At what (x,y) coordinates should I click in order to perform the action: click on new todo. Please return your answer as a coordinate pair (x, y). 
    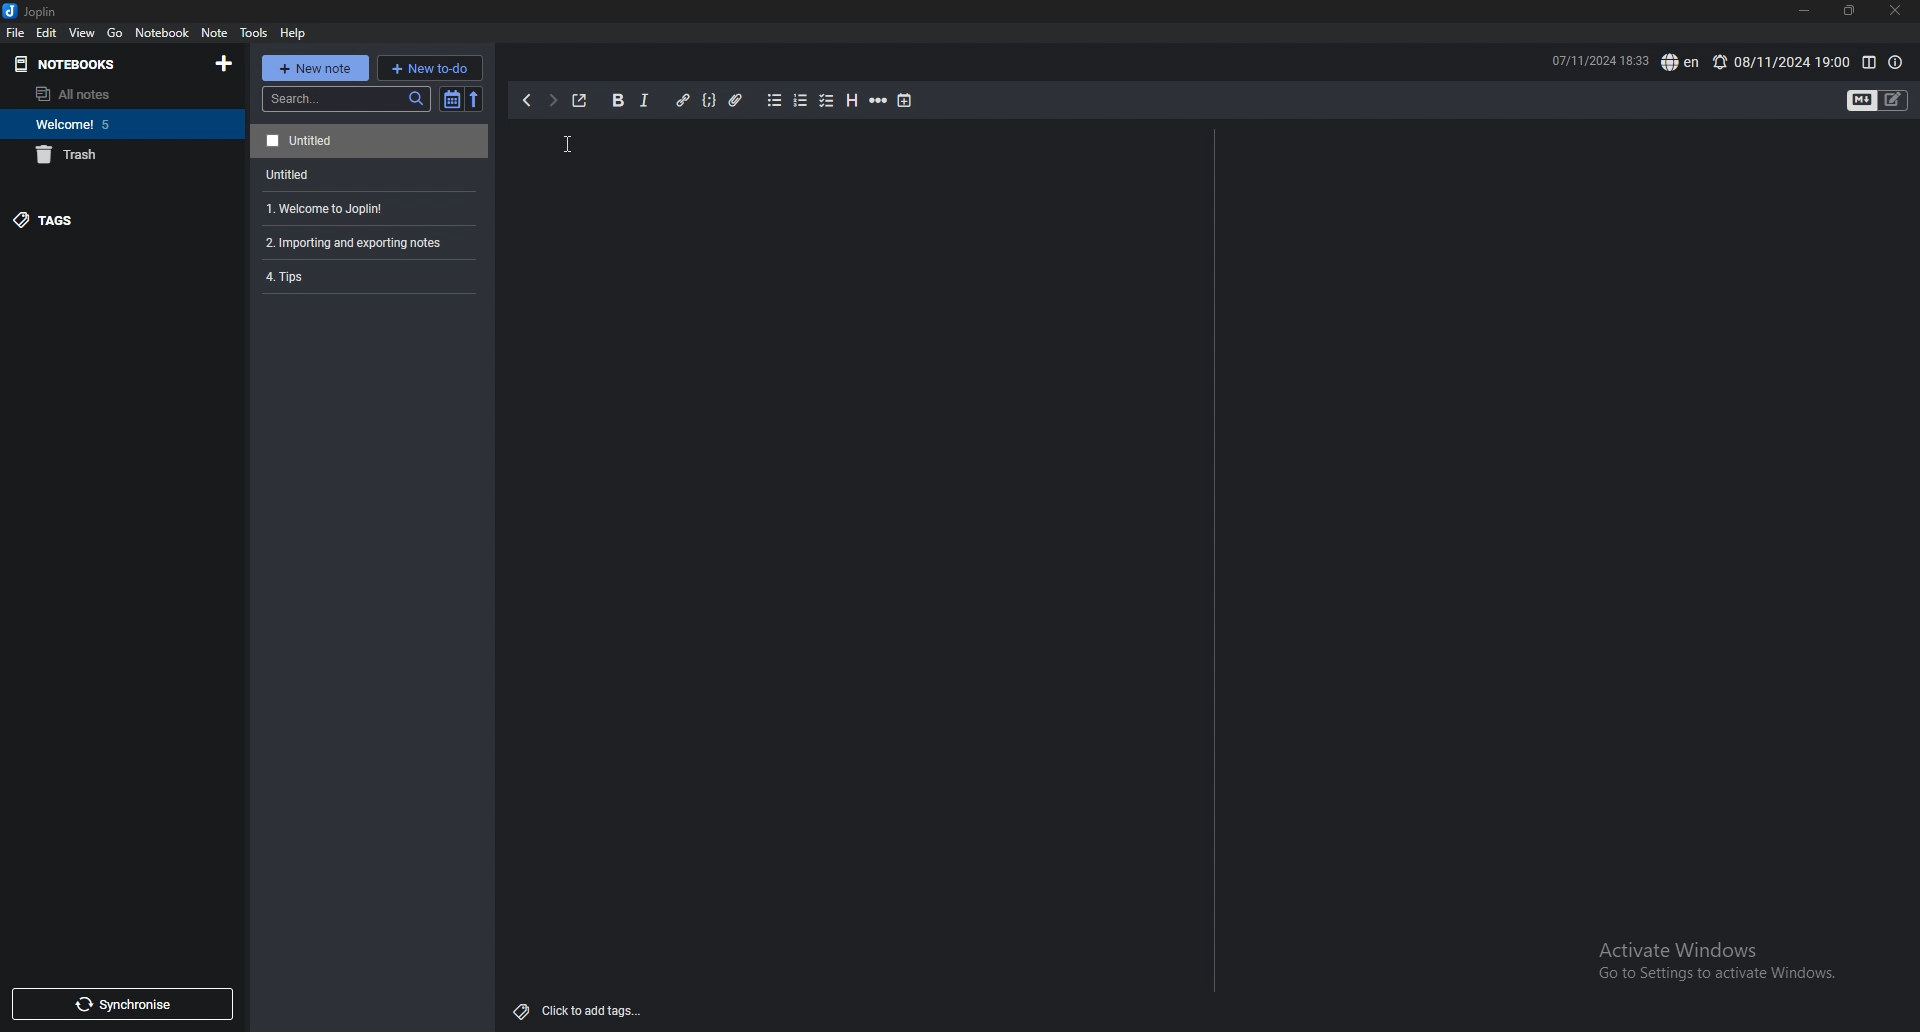
    Looking at the image, I should click on (429, 67).